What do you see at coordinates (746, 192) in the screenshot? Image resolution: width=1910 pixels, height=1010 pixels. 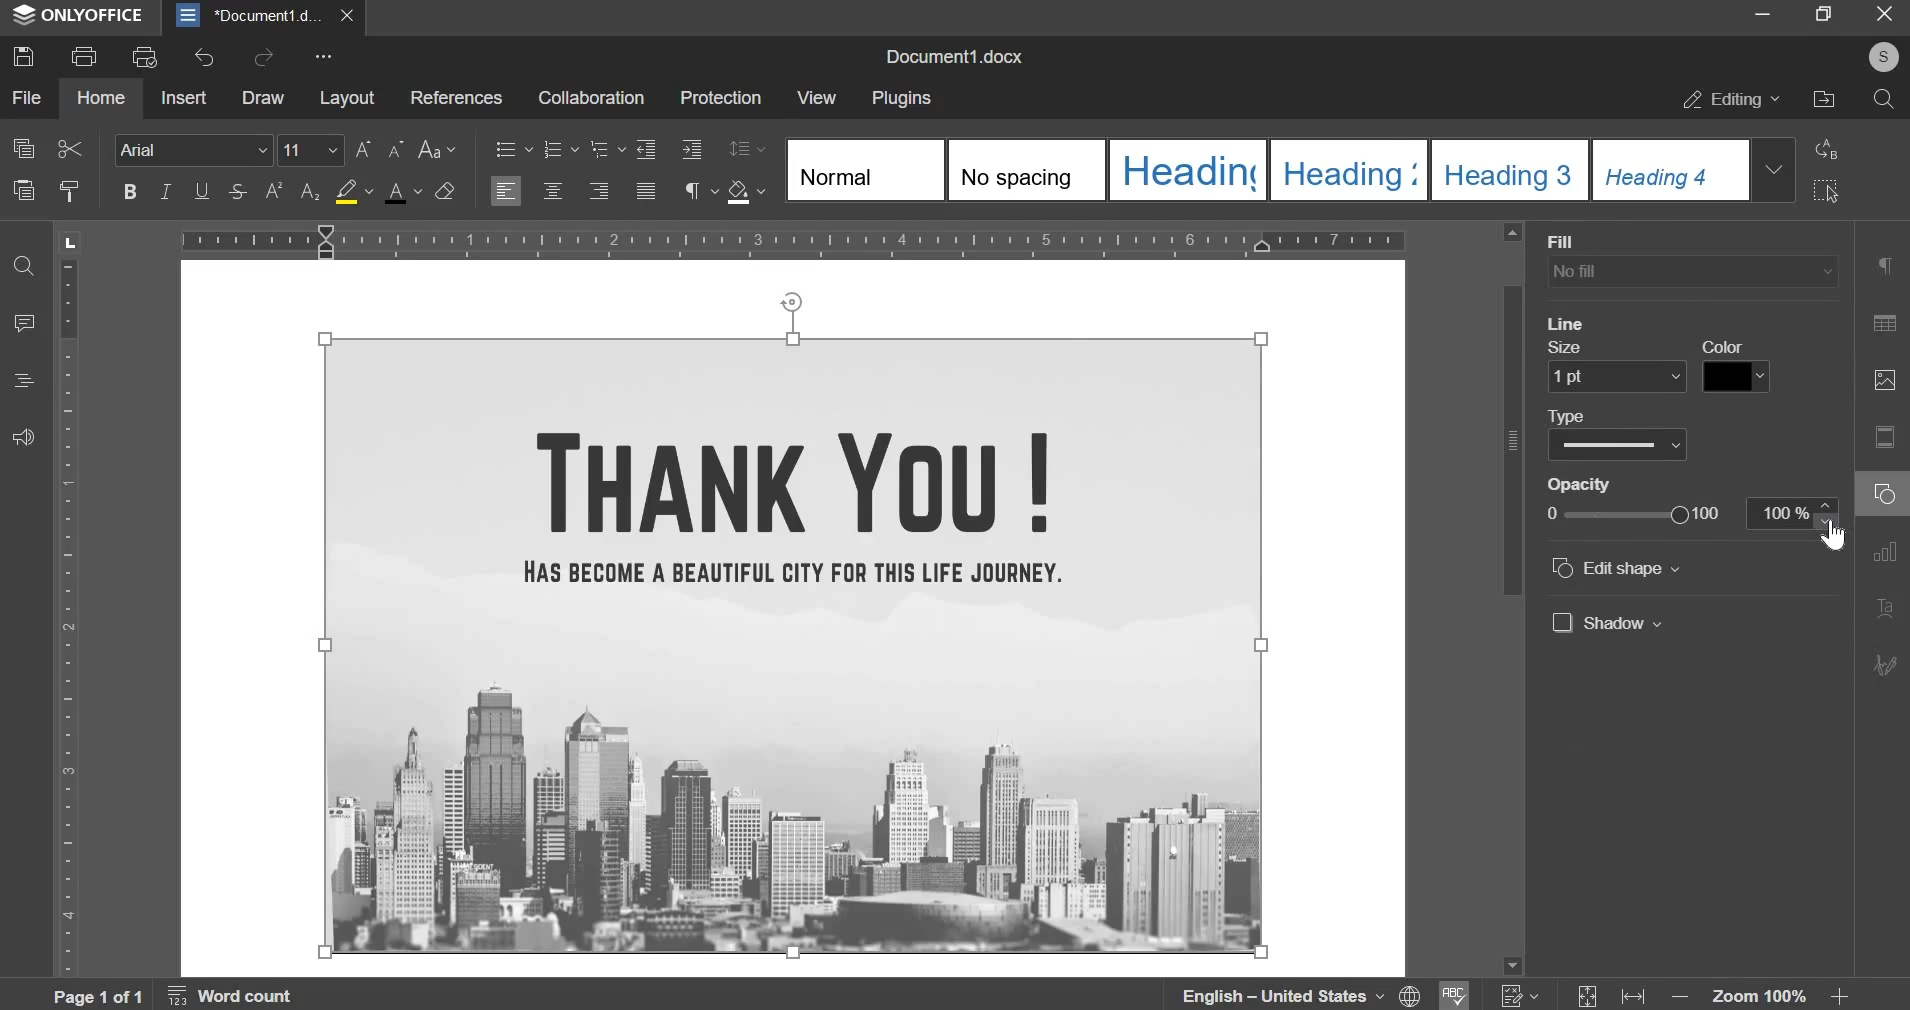 I see `shading` at bounding box center [746, 192].